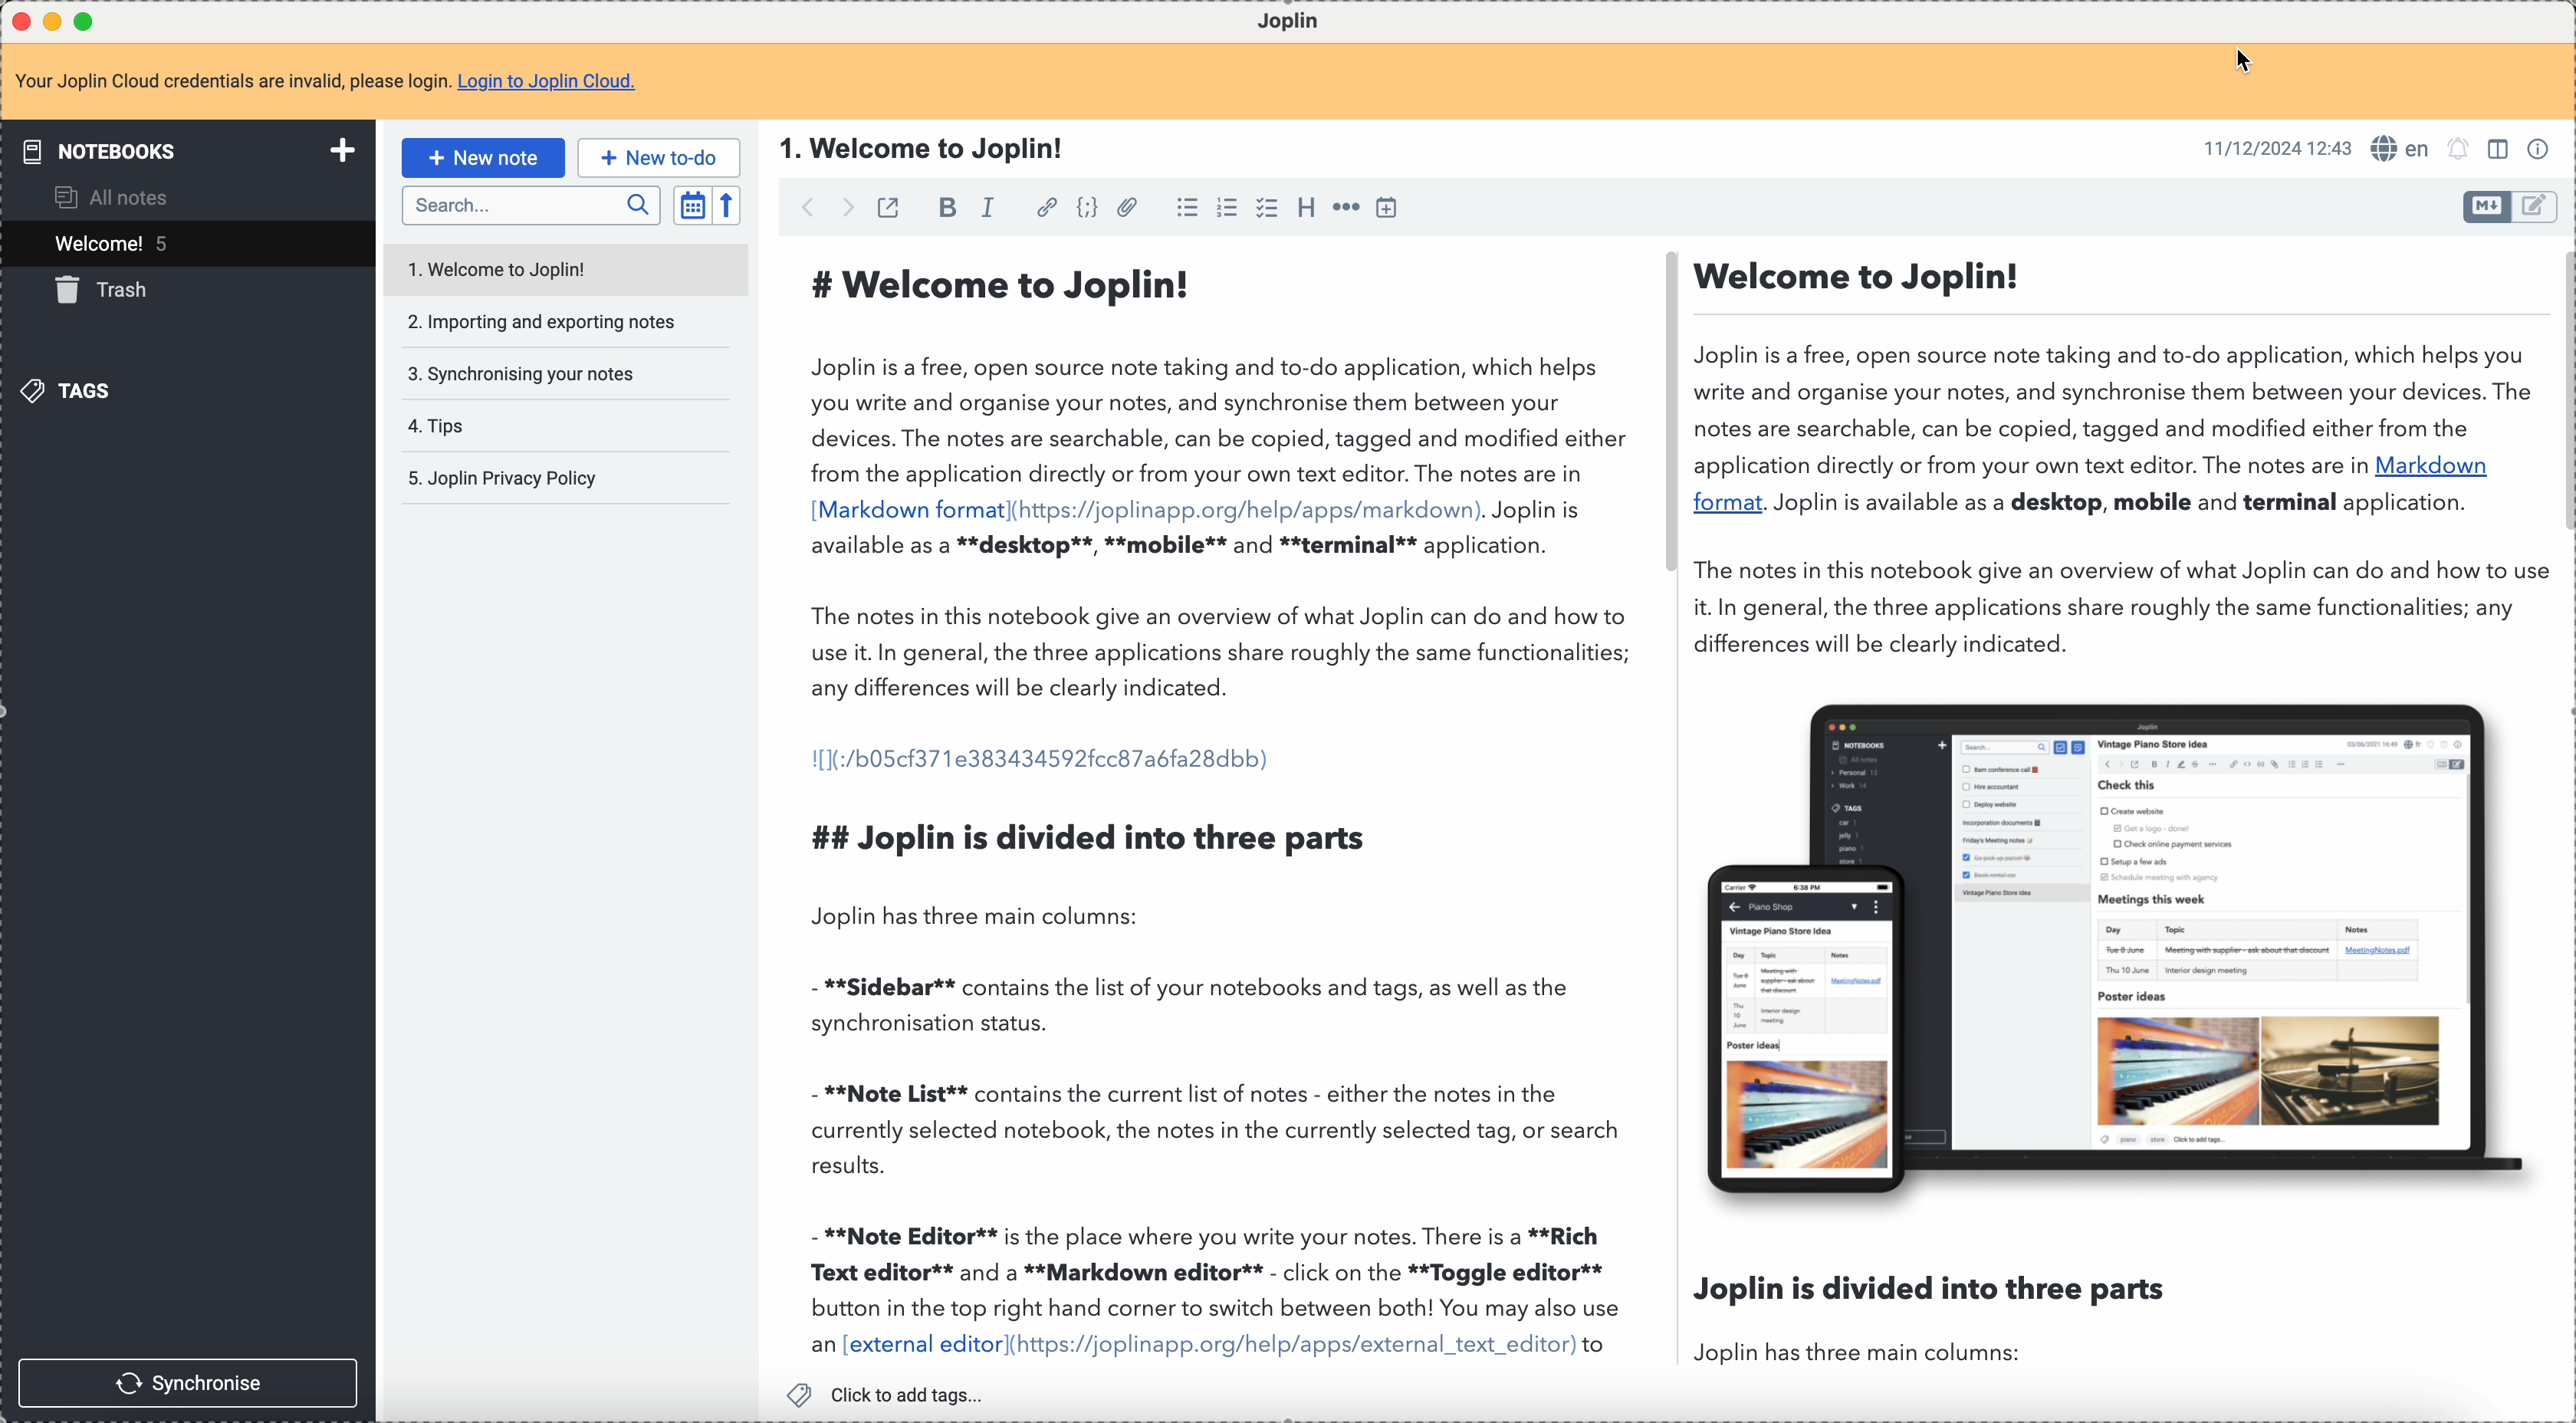 The image size is (2576, 1423). I want to click on ## Joplin is divided into three parts, so click(1094, 838).